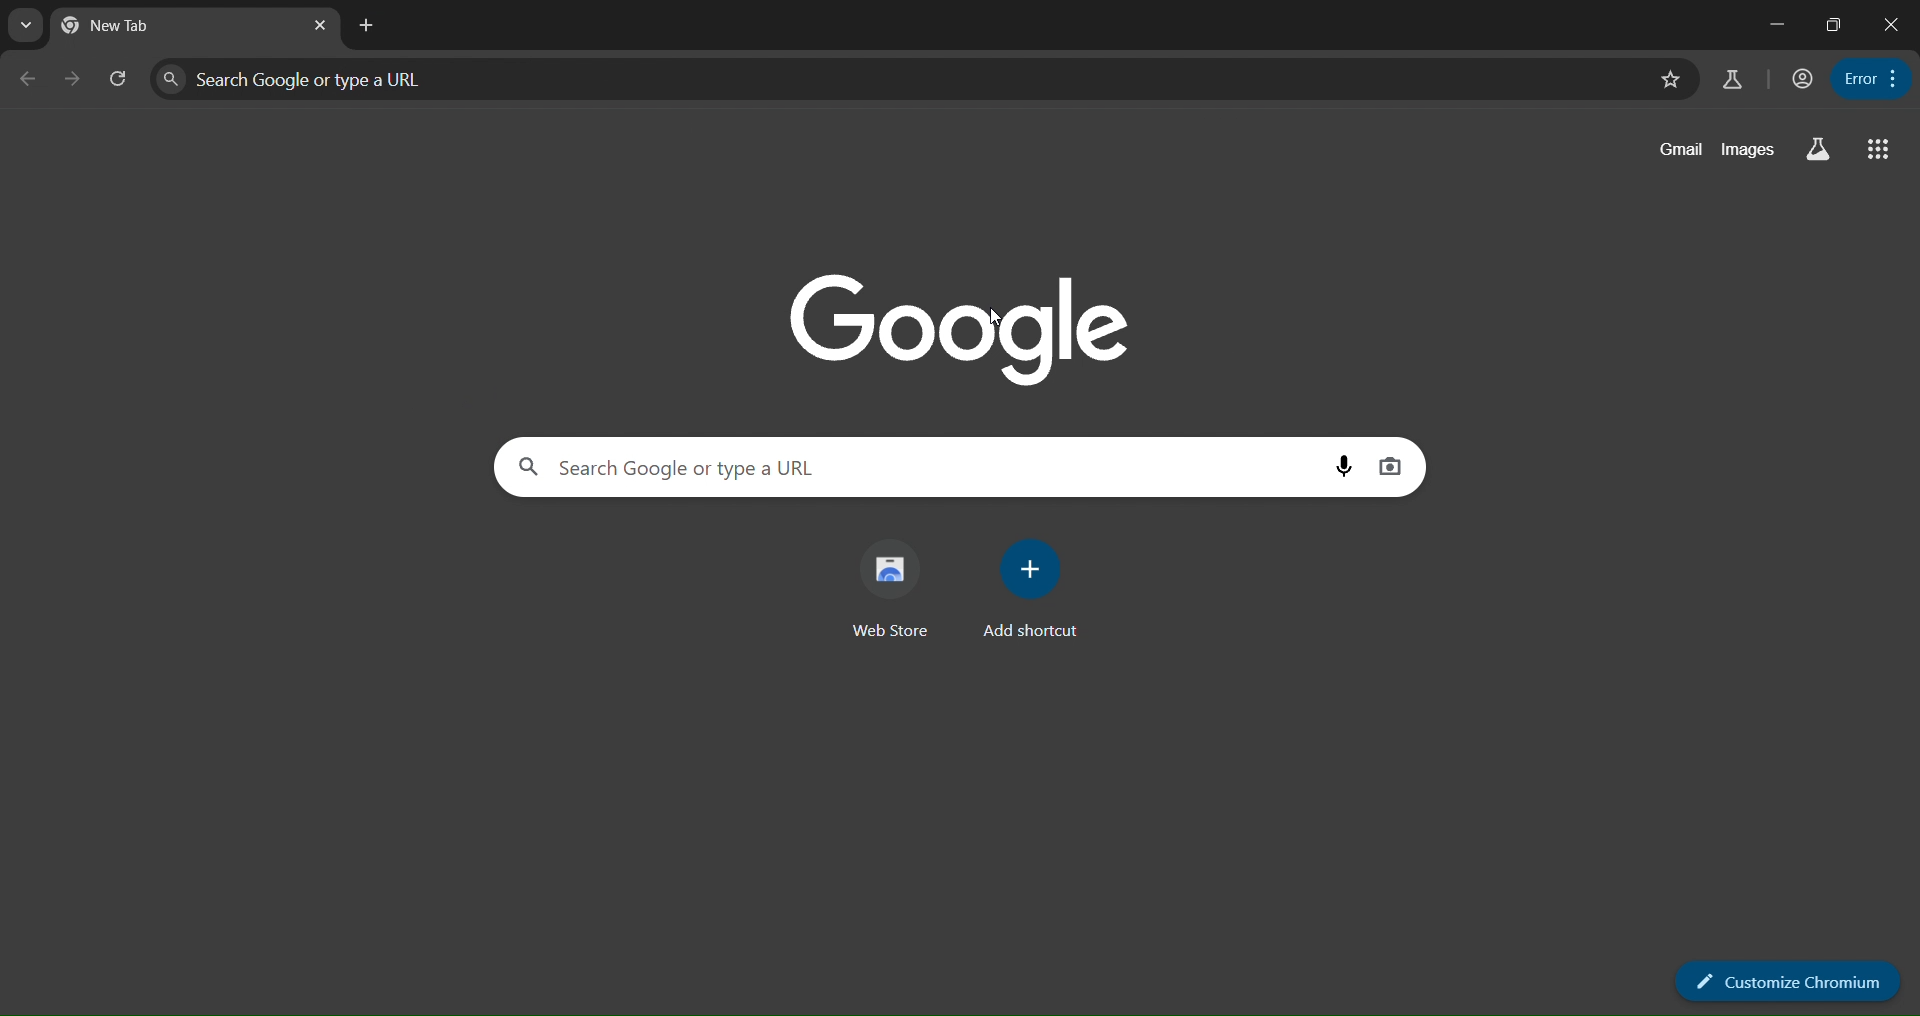 The width and height of the screenshot is (1920, 1016). I want to click on account, so click(1798, 79).